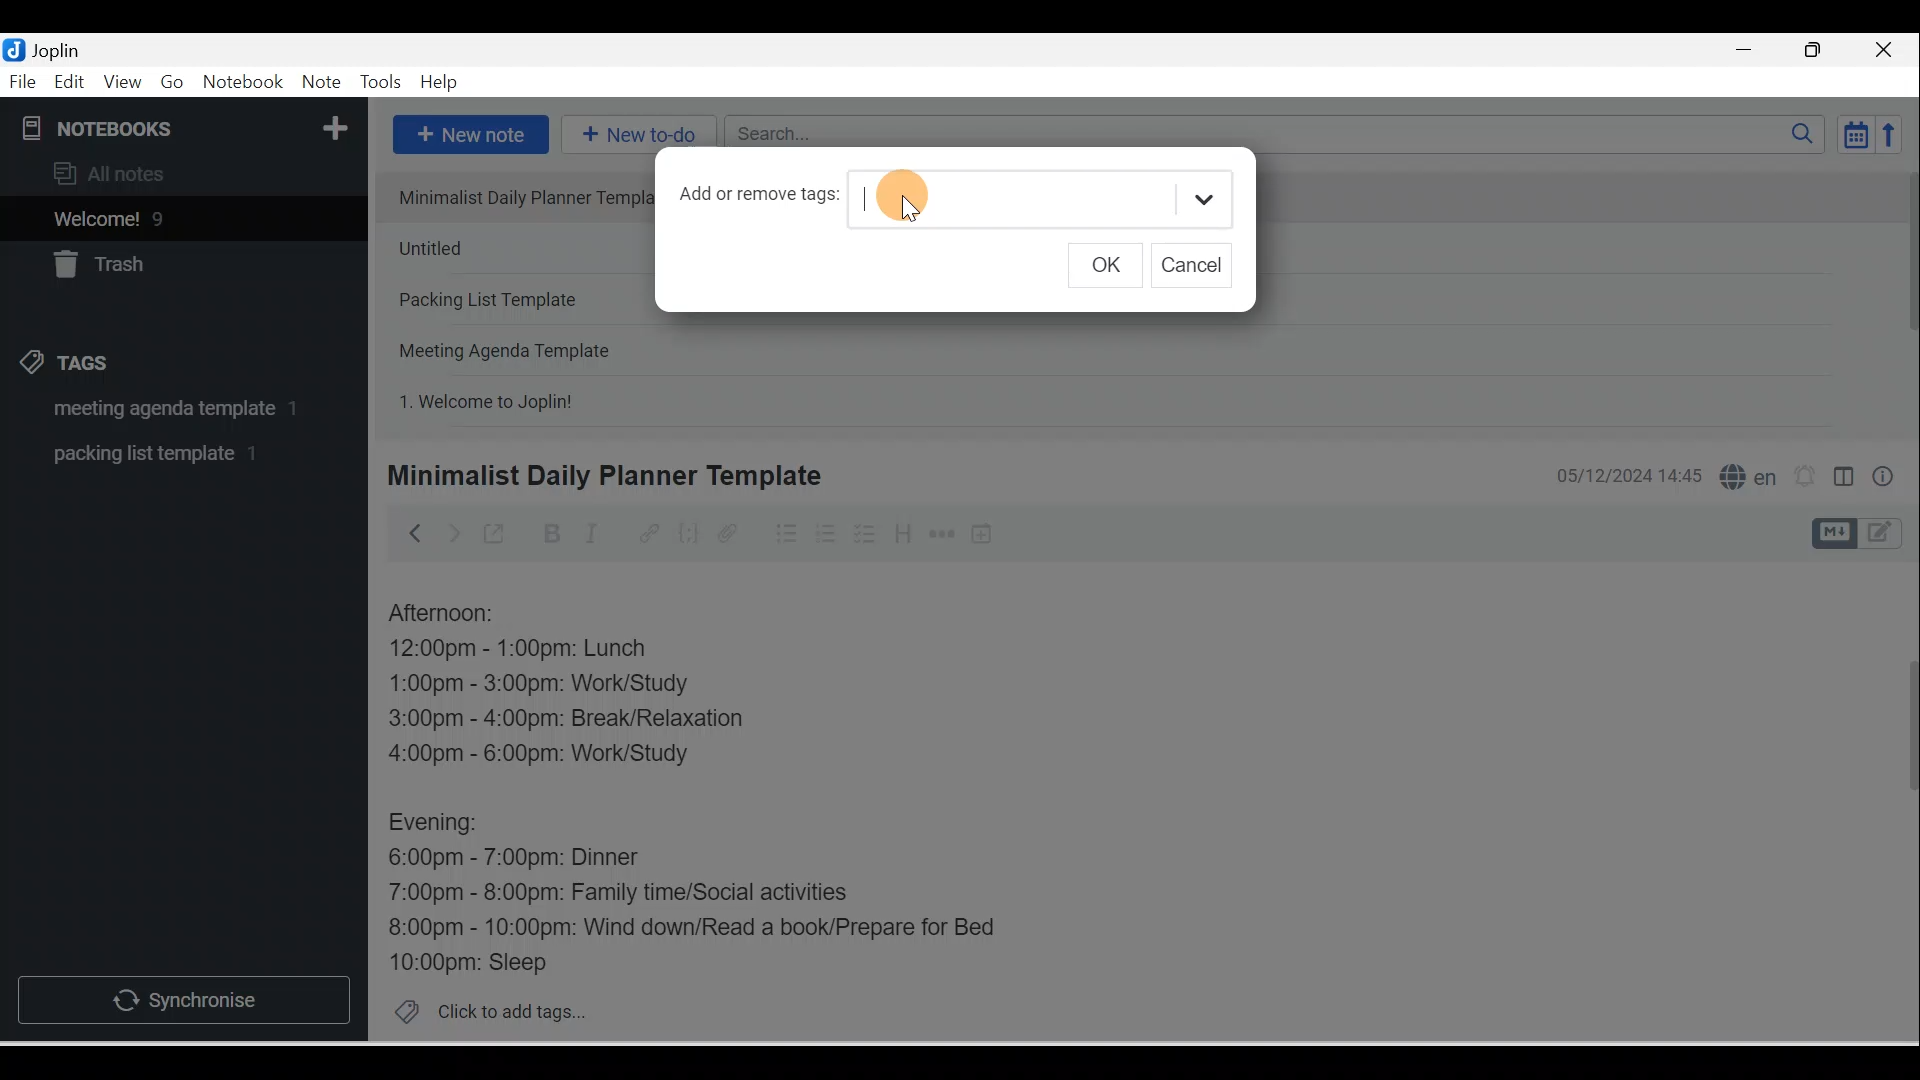 The image size is (1920, 1080). What do you see at coordinates (541, 650) in the screenshot?
I see `12:00pm - 1:00pm: Lunch` at bounding box center [541, 650].